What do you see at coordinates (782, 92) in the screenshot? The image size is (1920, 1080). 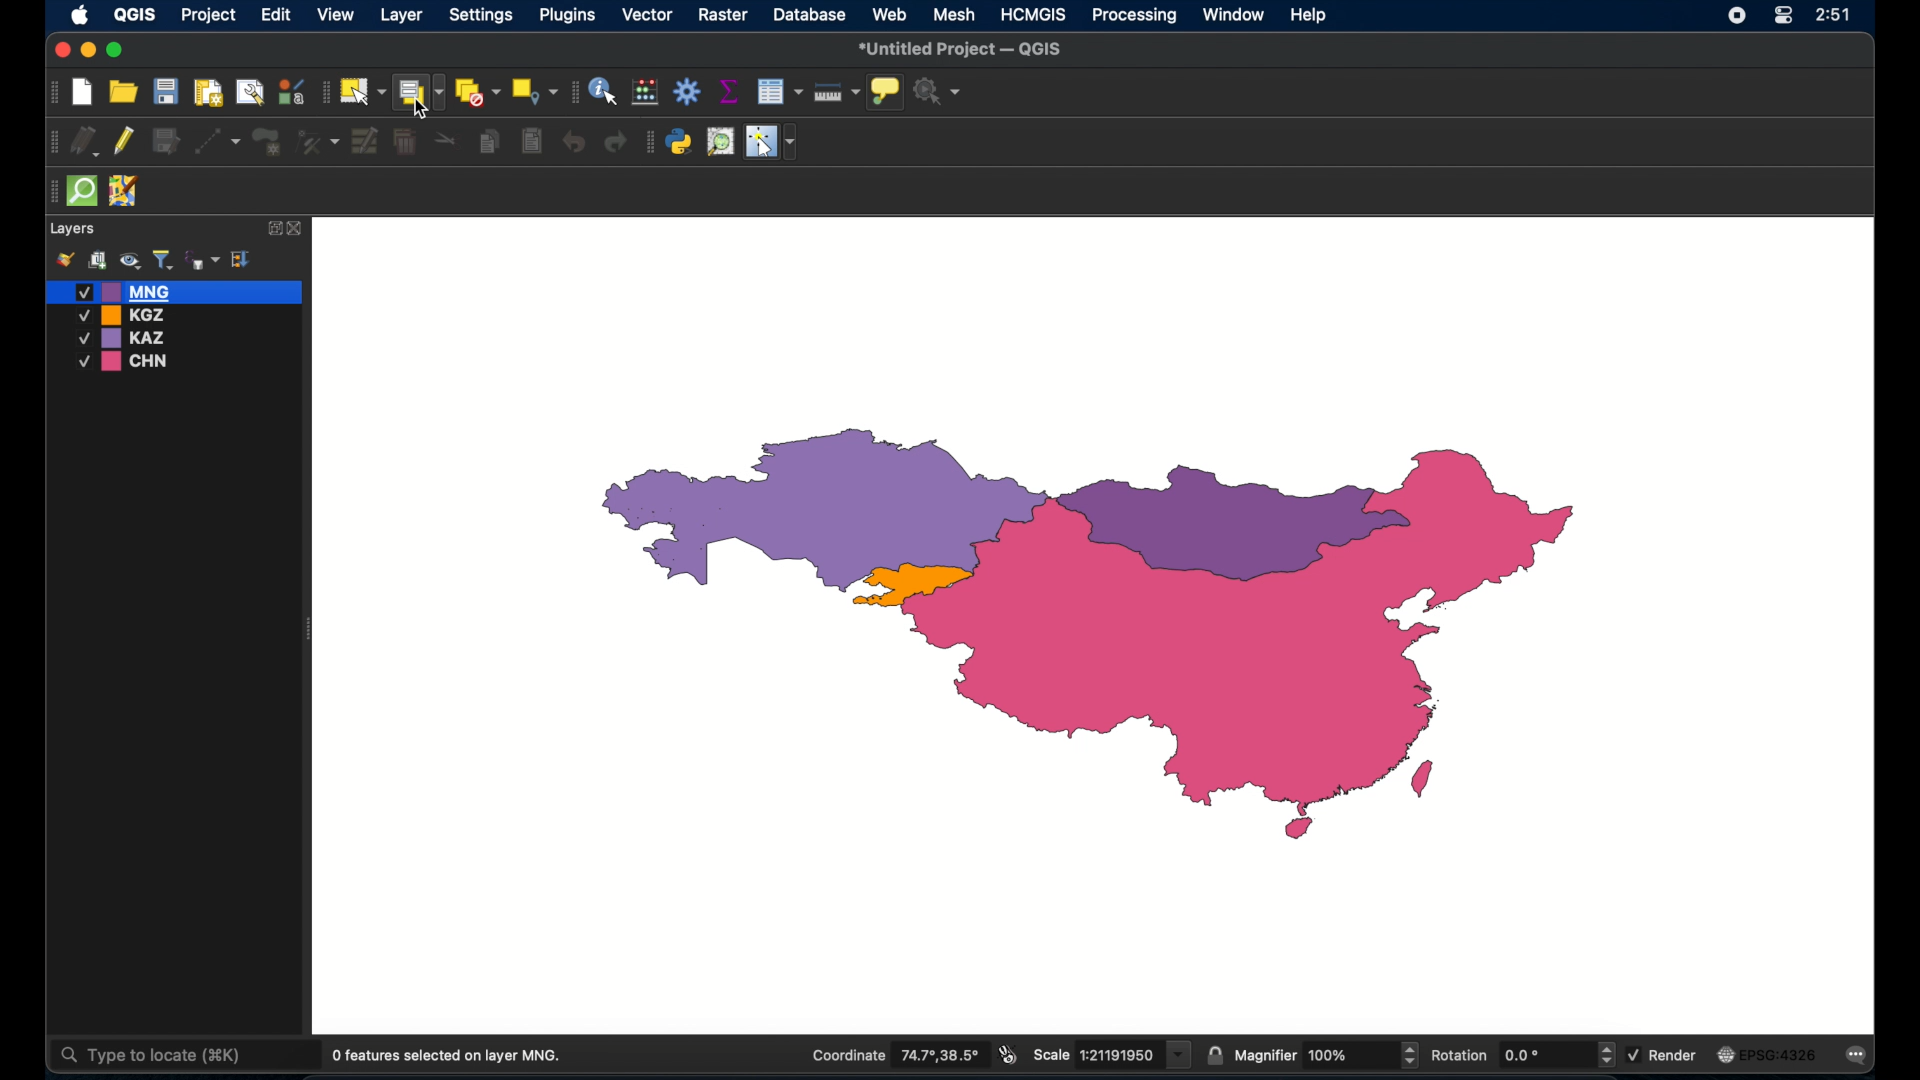 I see `open attribute table` at bounding box center [782, 92].